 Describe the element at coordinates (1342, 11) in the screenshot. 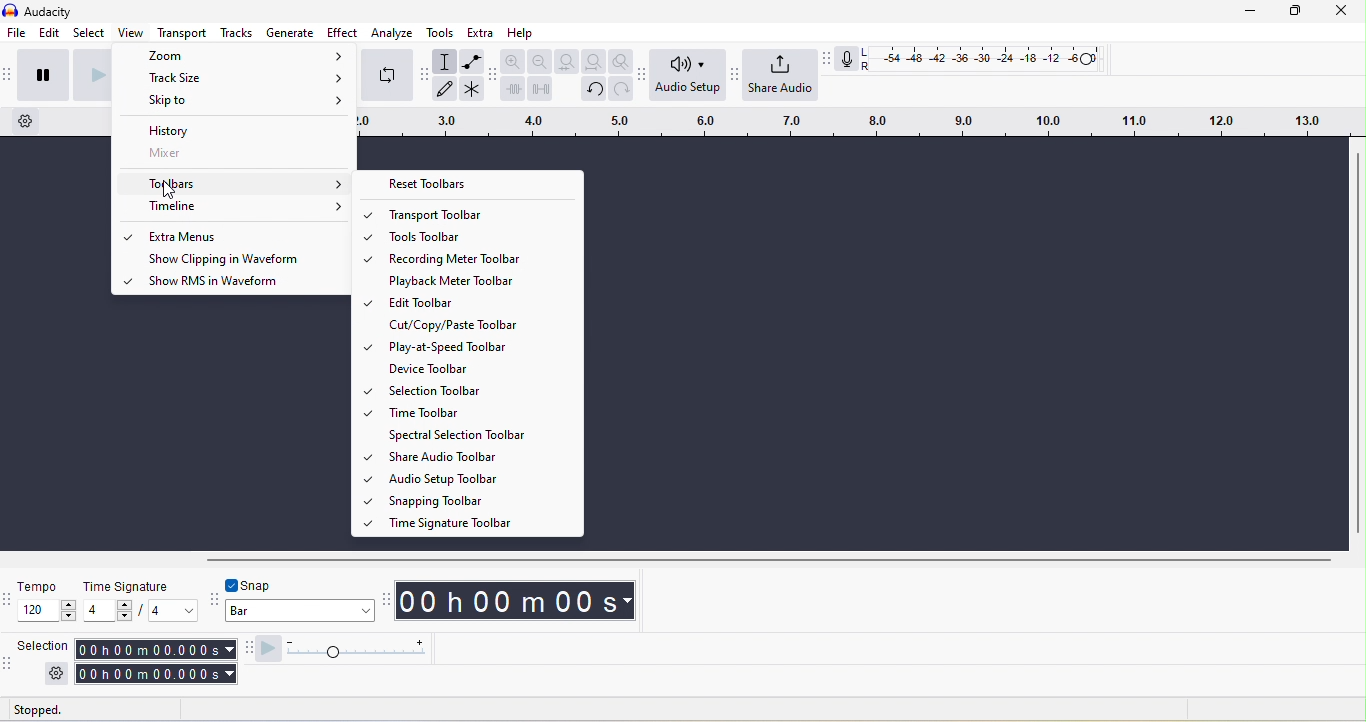

I see `close` at that location.